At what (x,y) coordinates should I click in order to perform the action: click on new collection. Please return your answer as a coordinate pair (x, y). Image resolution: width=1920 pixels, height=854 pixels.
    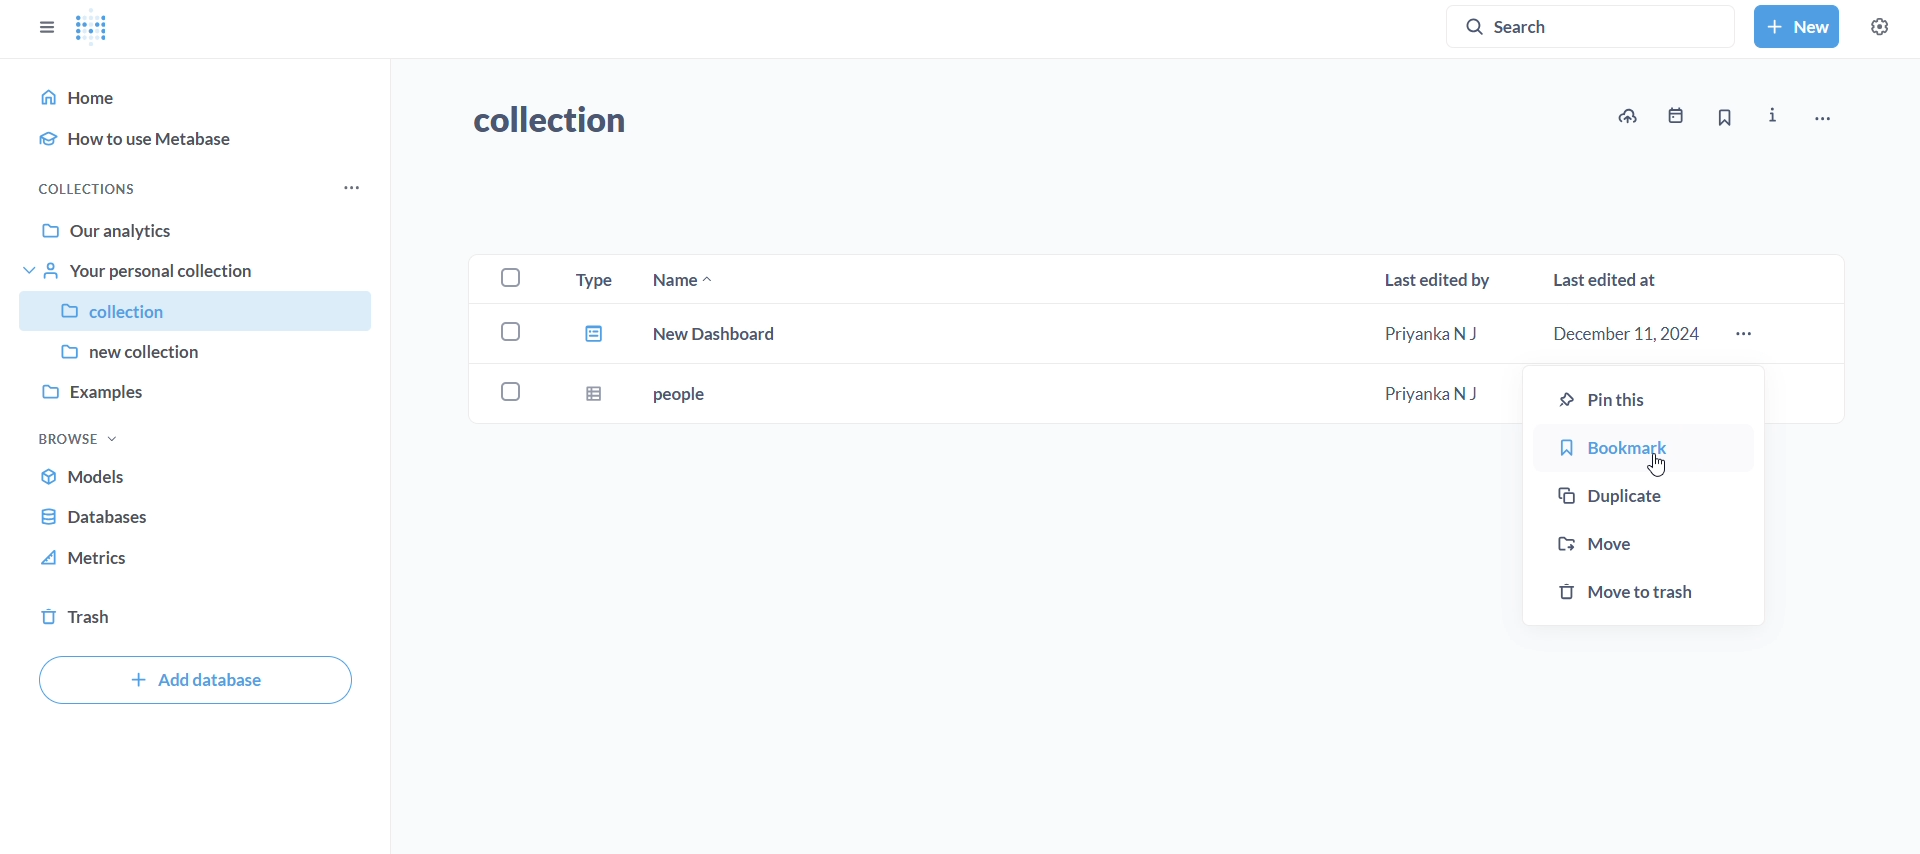
    Looking at the image, I should click on (195, 350).